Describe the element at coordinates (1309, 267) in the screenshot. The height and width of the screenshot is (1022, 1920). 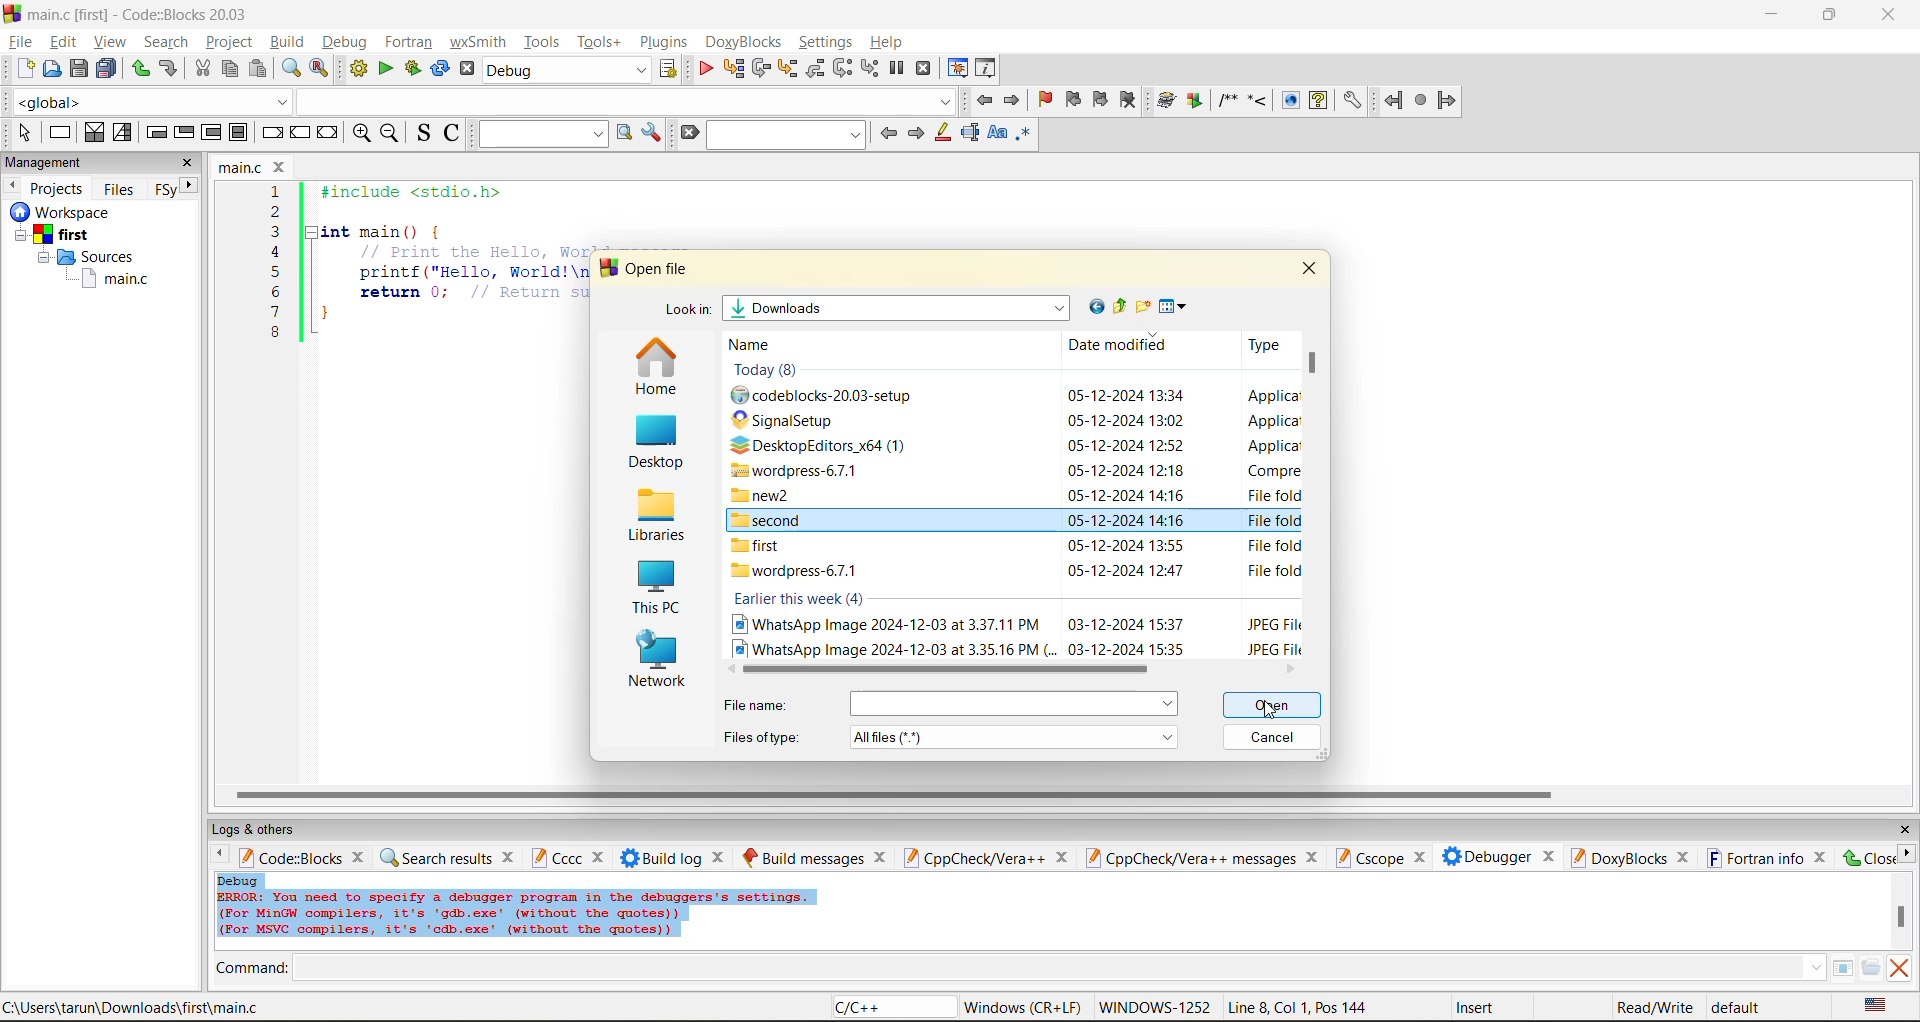
I see `close` at that location.